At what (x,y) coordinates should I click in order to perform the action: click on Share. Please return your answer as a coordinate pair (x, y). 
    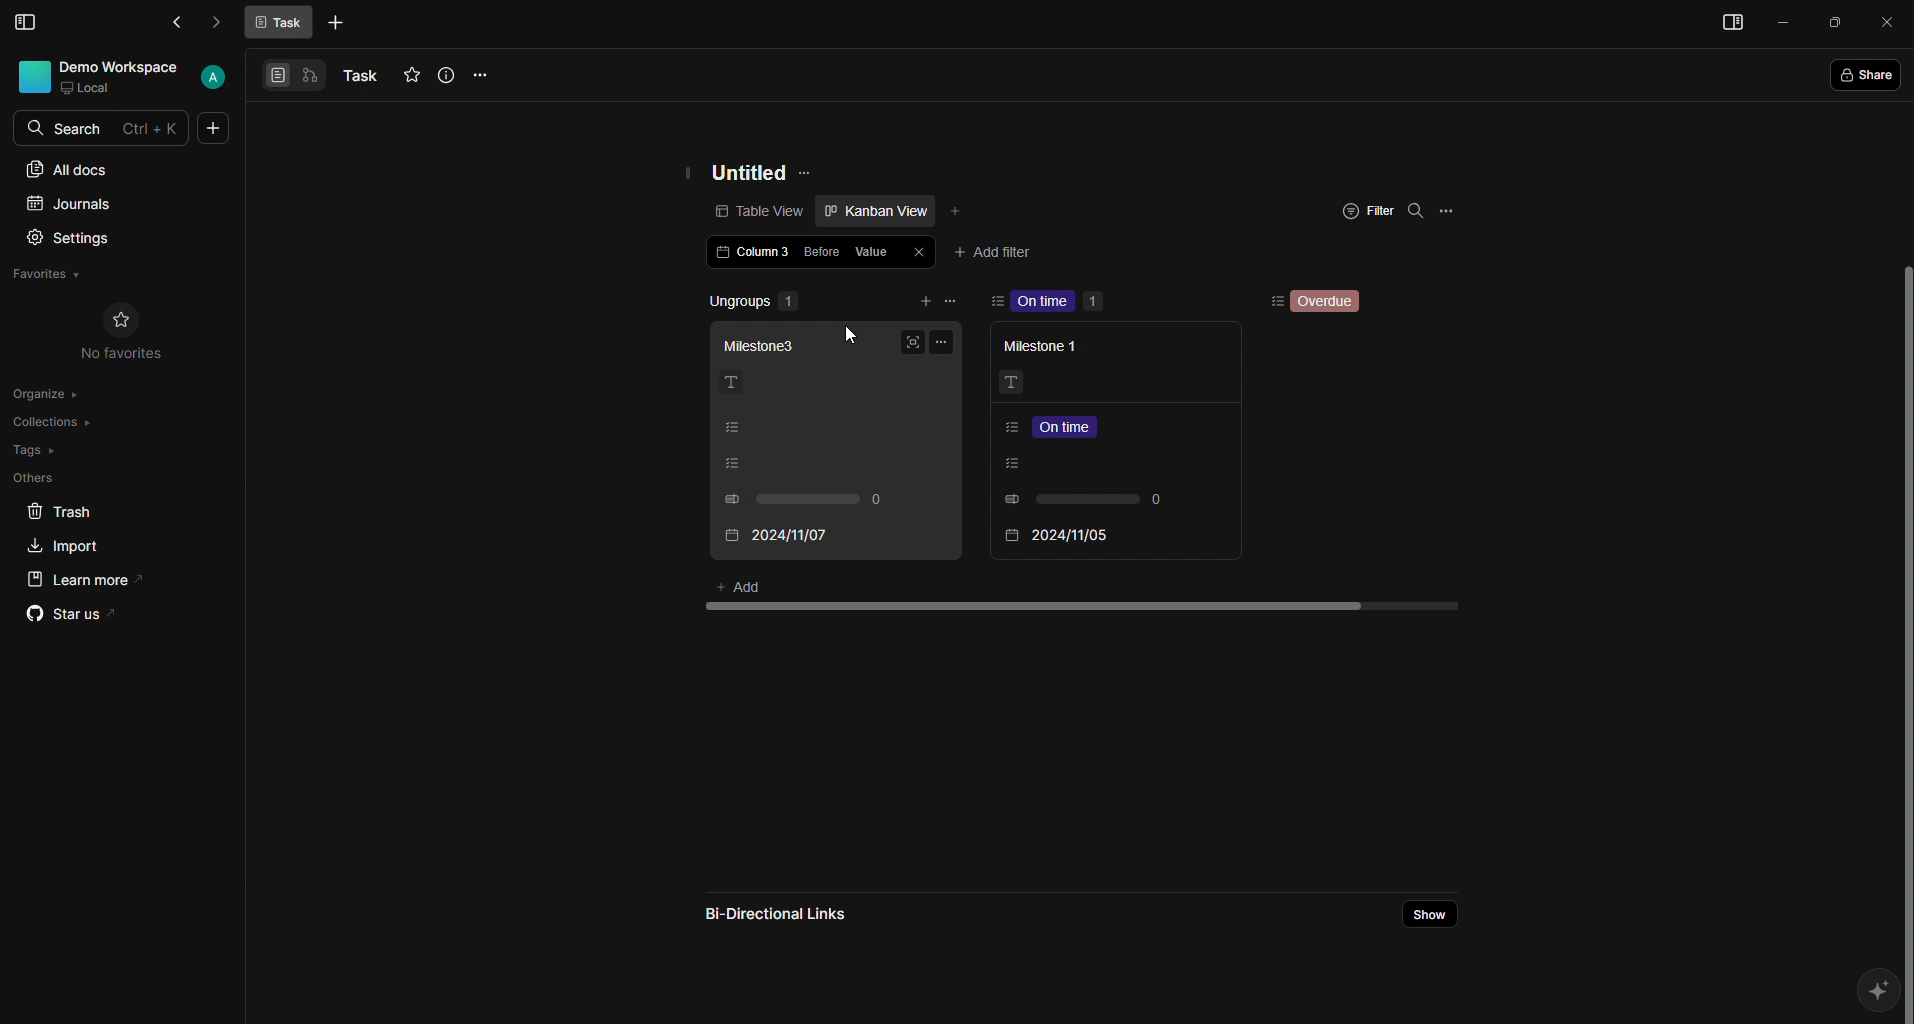
    Looking at the image, I should click on (1867, 75).